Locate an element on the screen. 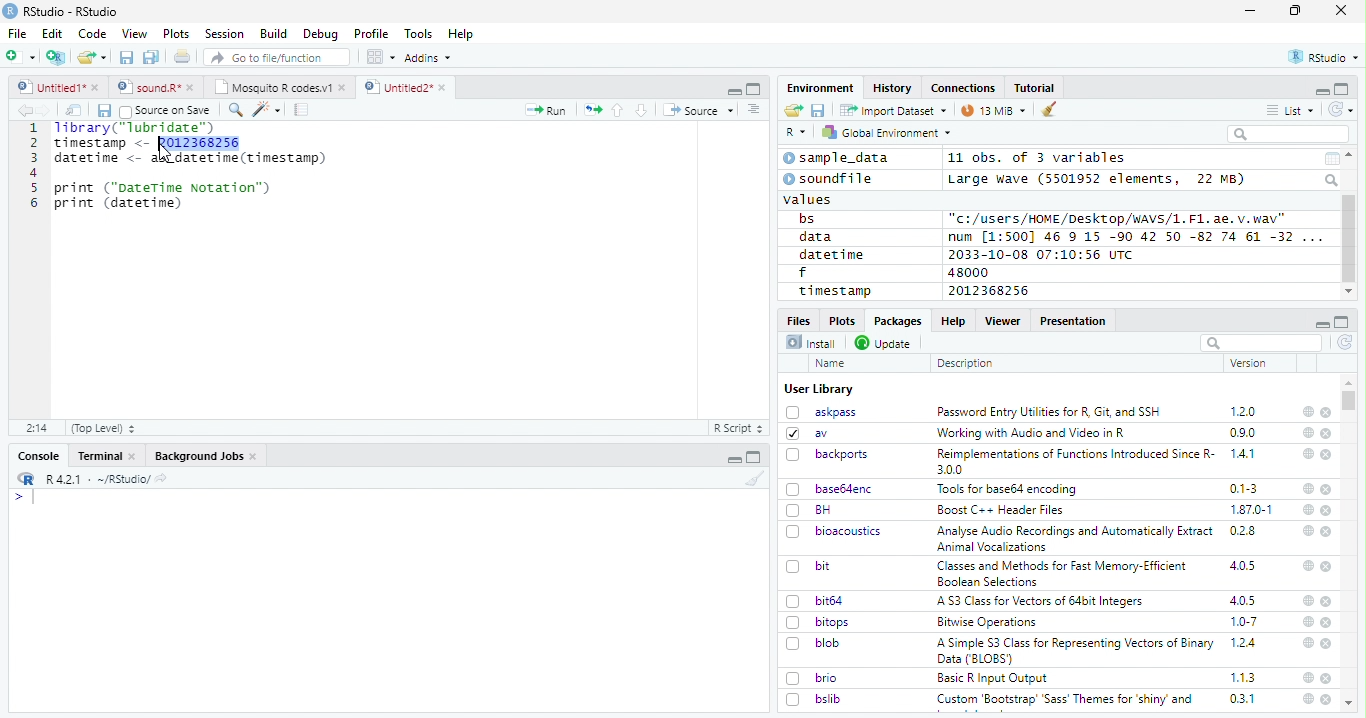 Image resolution: width=1366 pixels, height=718 pixels. find is located at coordinates (233, 108).